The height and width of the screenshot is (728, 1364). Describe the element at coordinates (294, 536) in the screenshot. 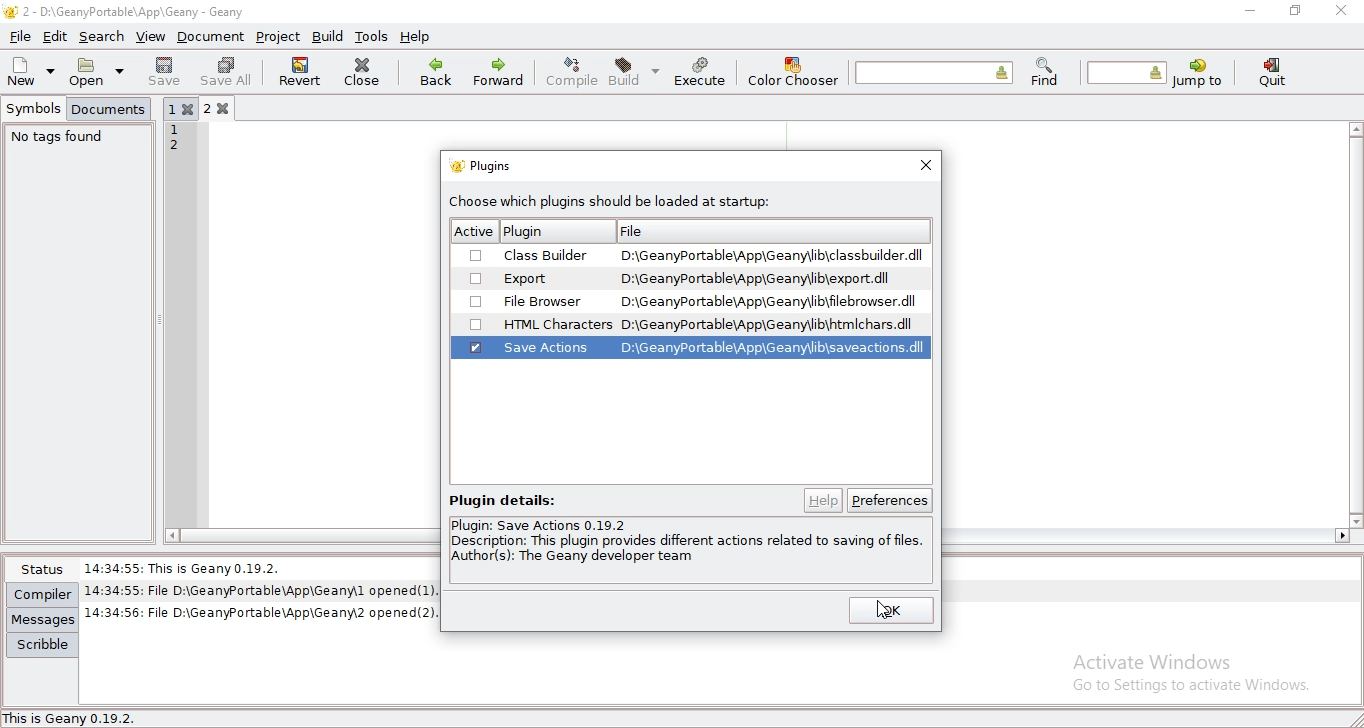

I see `scroll bar` at that location.